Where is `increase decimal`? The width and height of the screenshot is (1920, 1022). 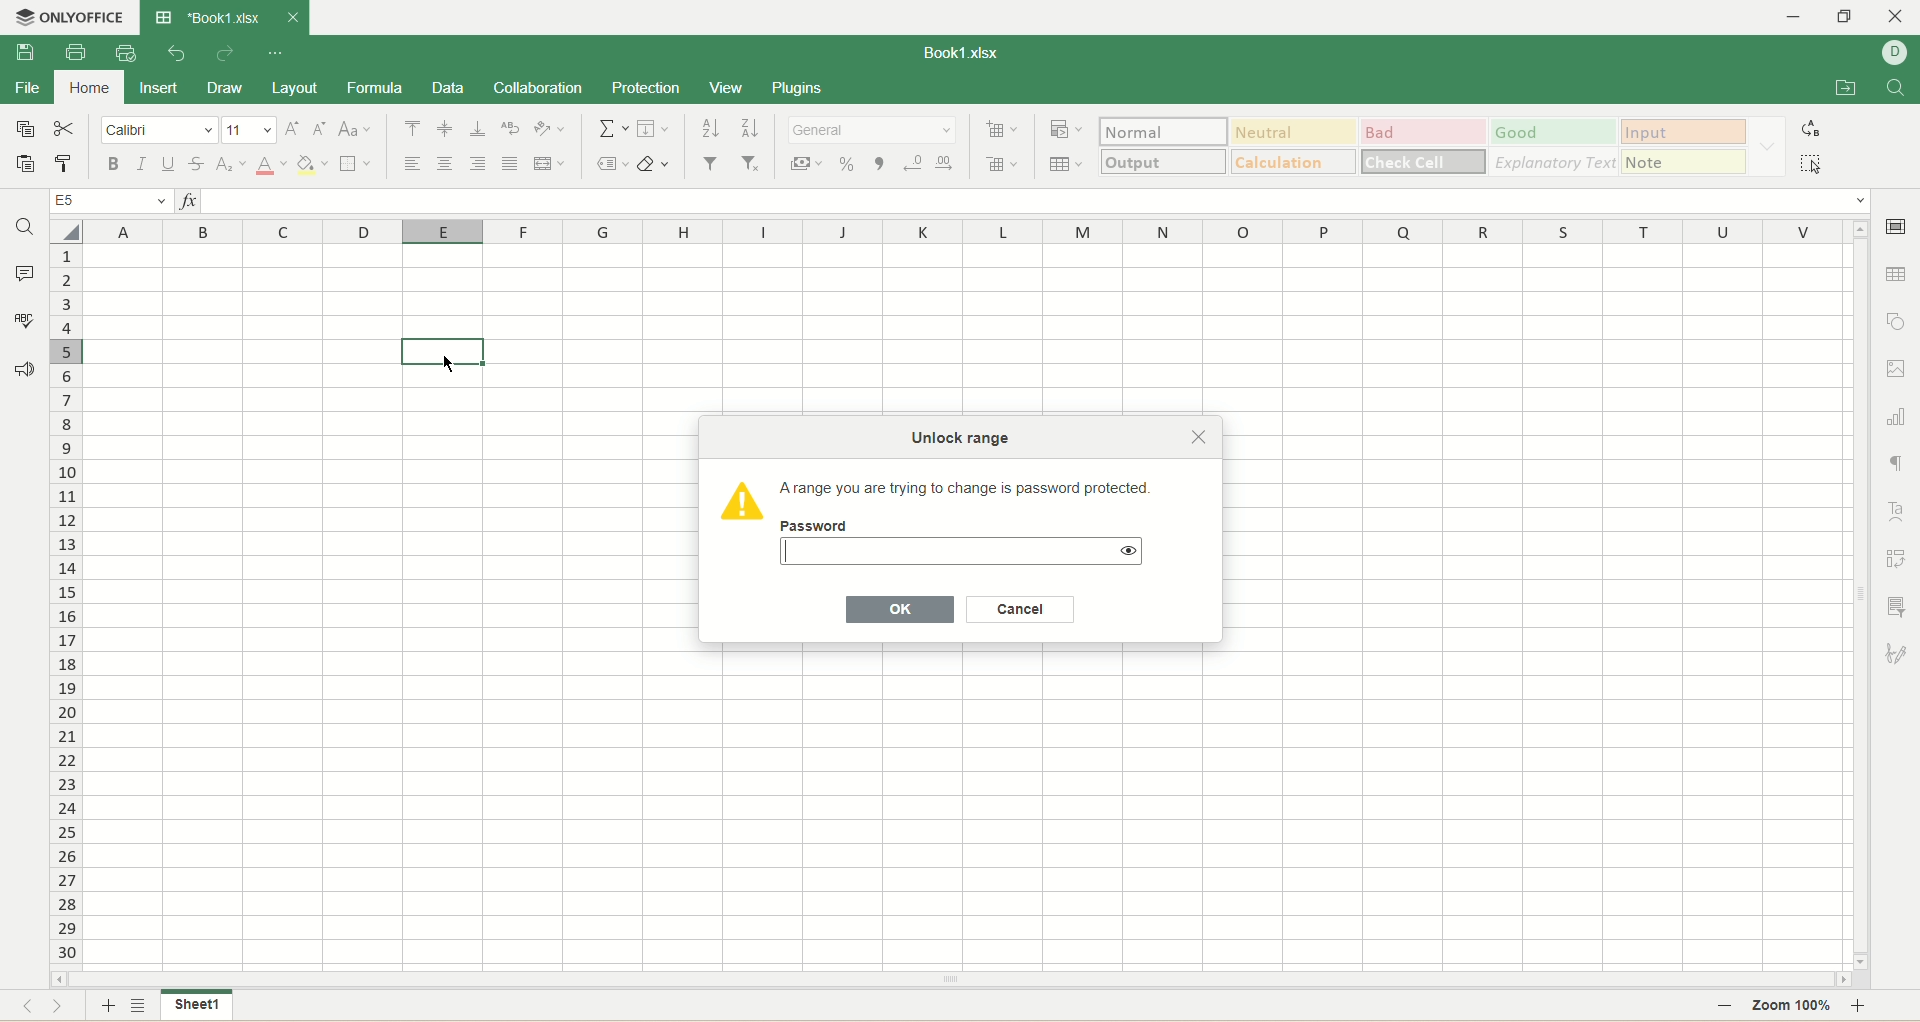 increase decimal is located at coordinates (944, 163).